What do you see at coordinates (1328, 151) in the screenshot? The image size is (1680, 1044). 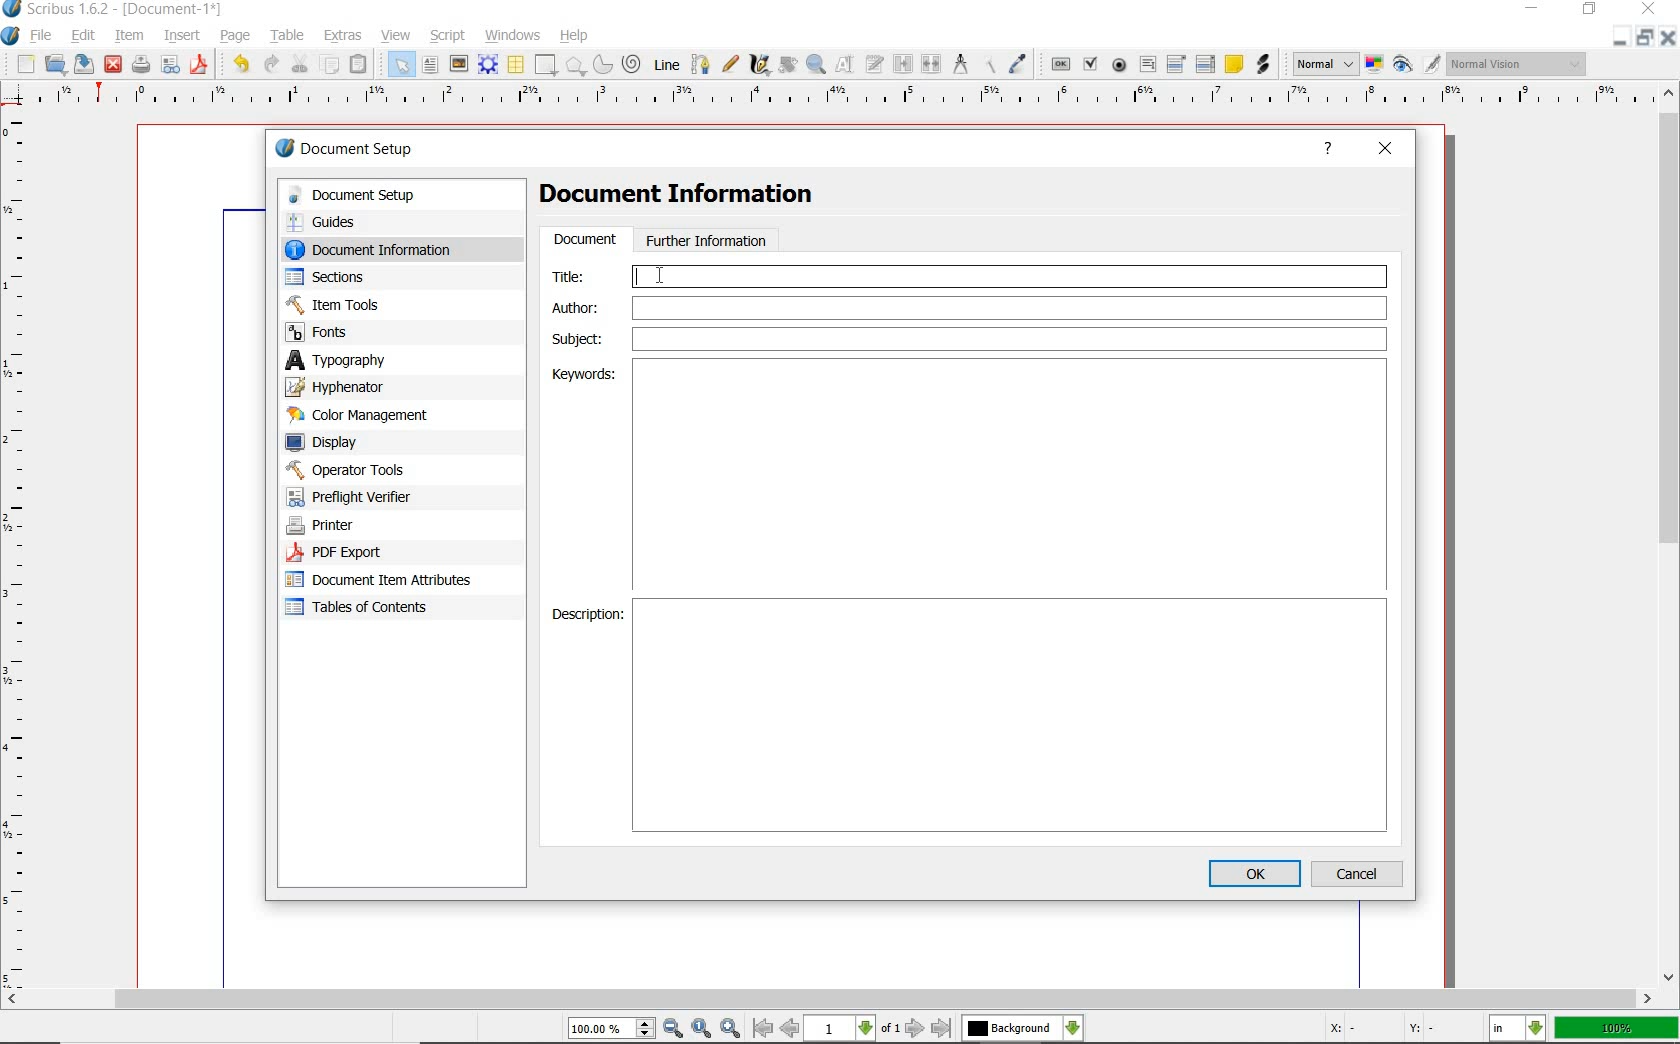 I see `help` at bounding box center [1328, 151].